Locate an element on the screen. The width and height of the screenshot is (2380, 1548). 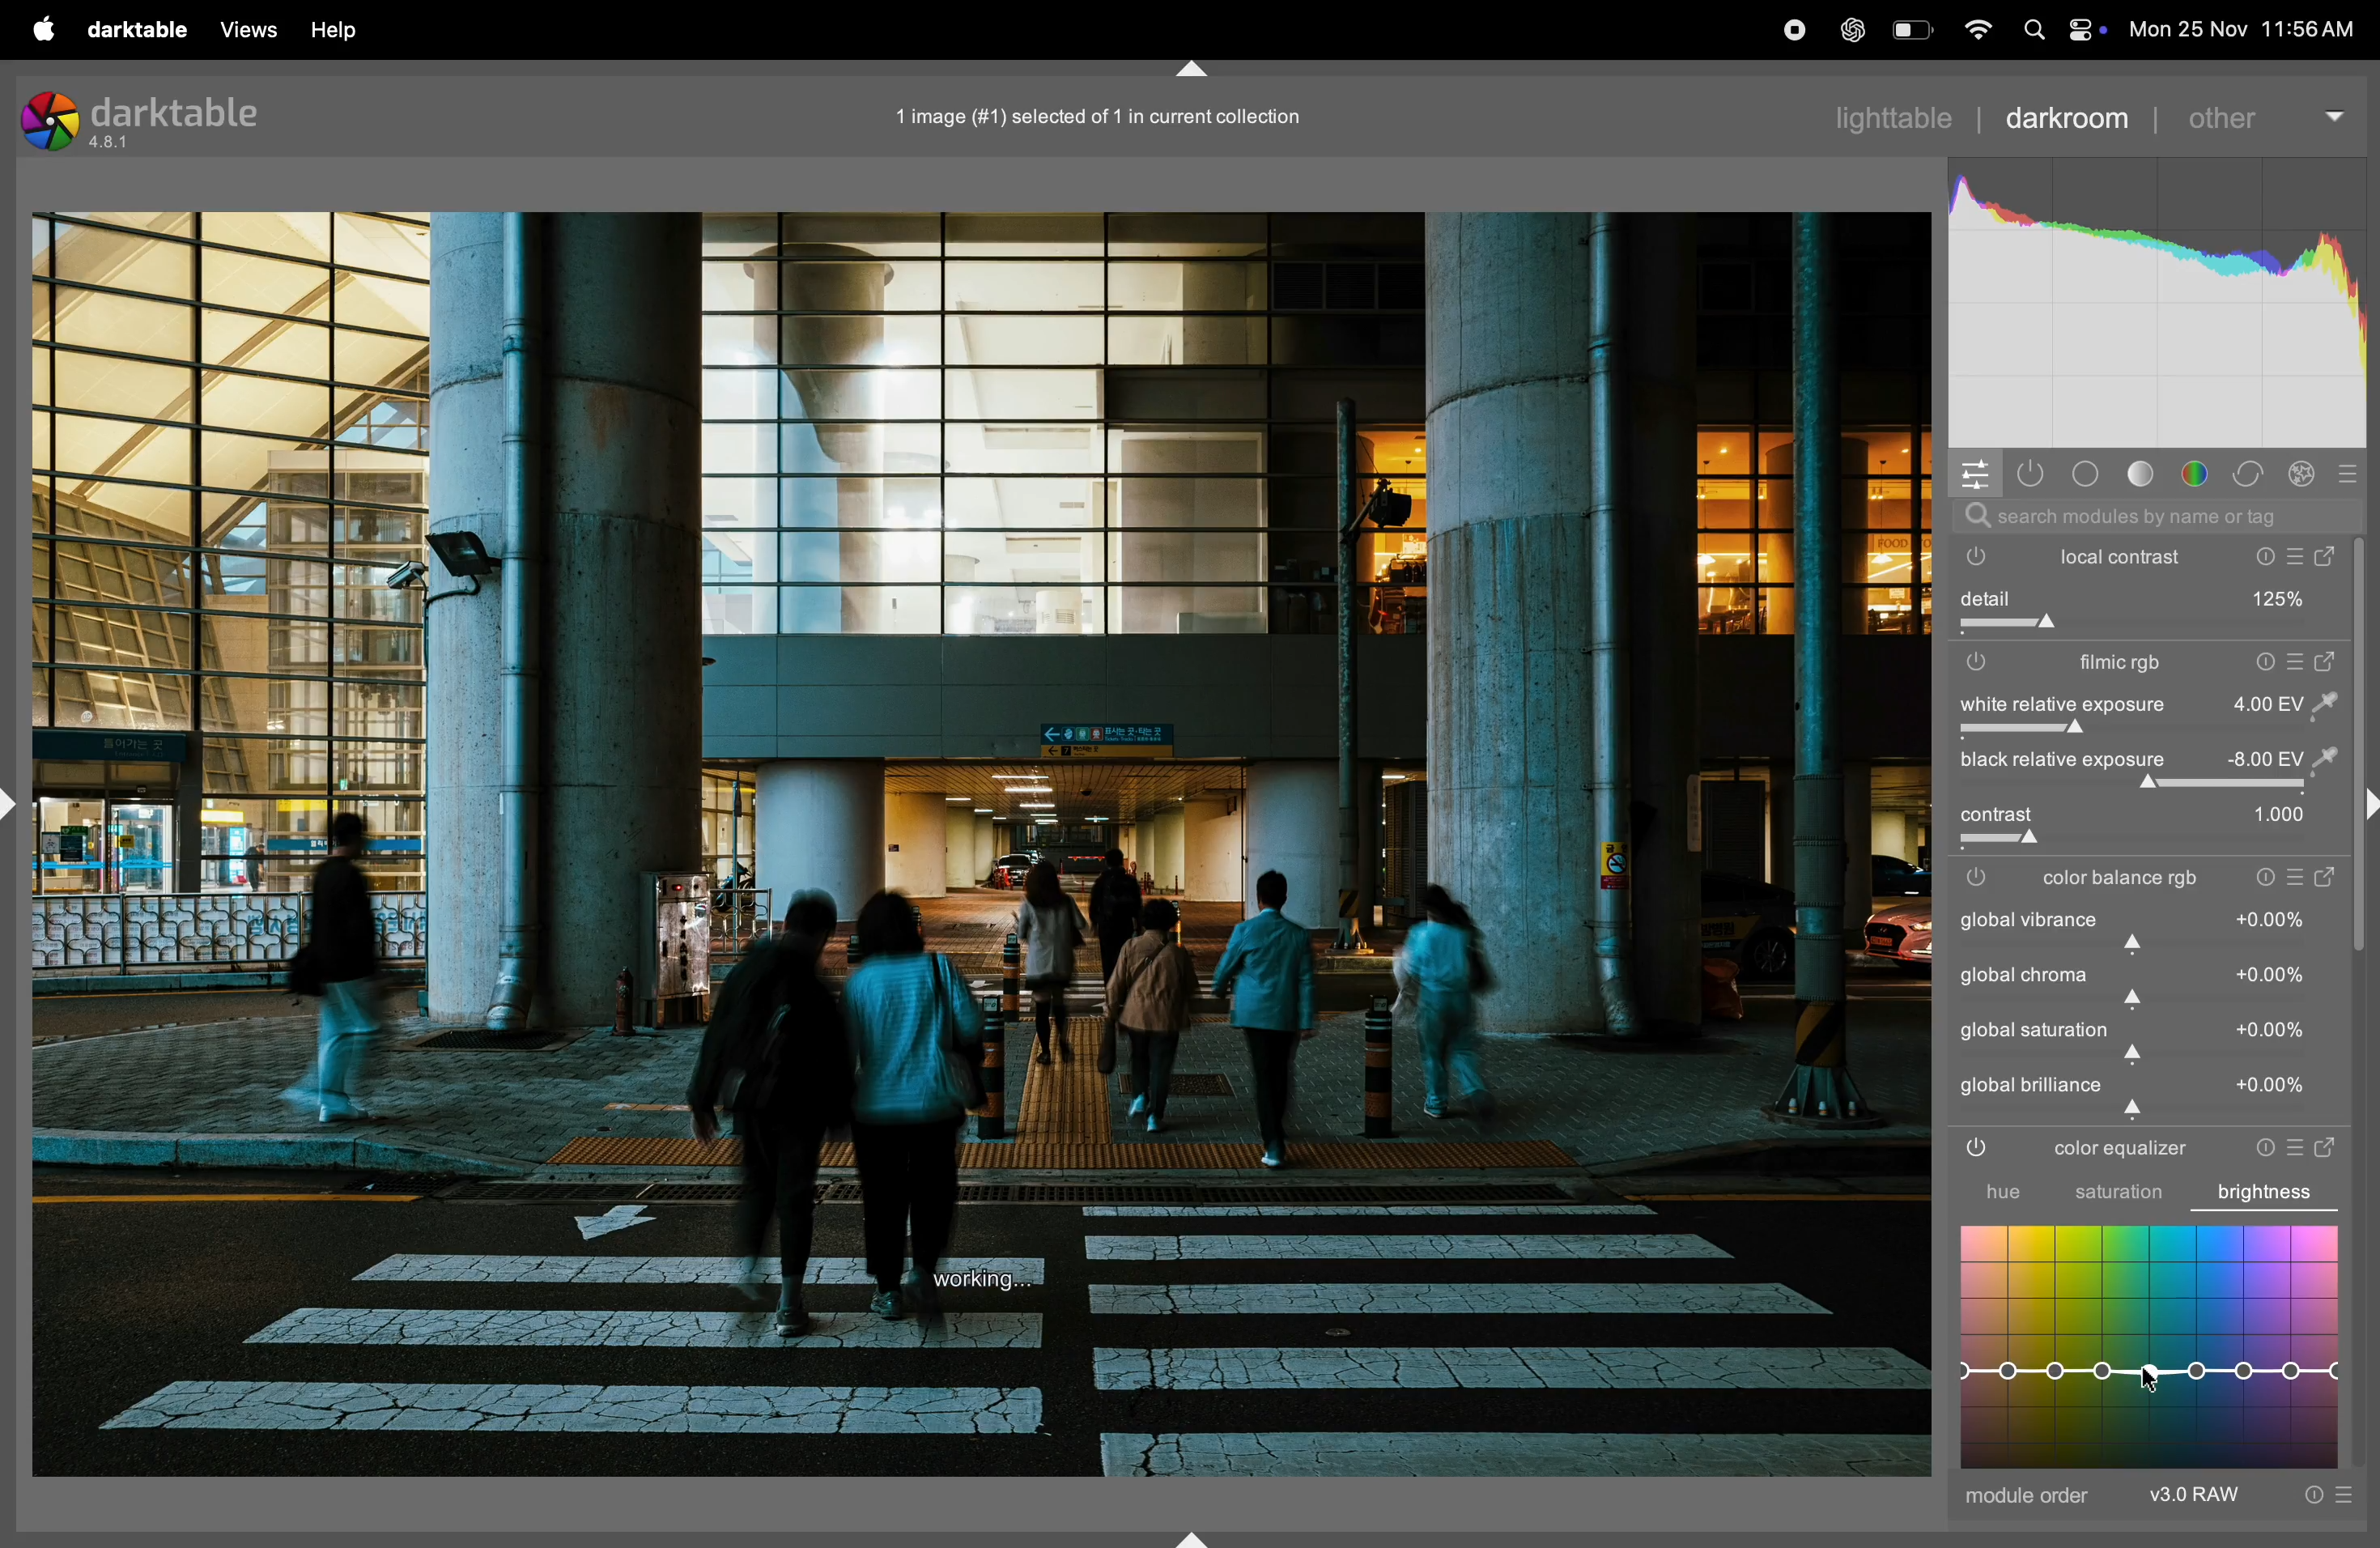
effect is located at coordinates (2302, 472).